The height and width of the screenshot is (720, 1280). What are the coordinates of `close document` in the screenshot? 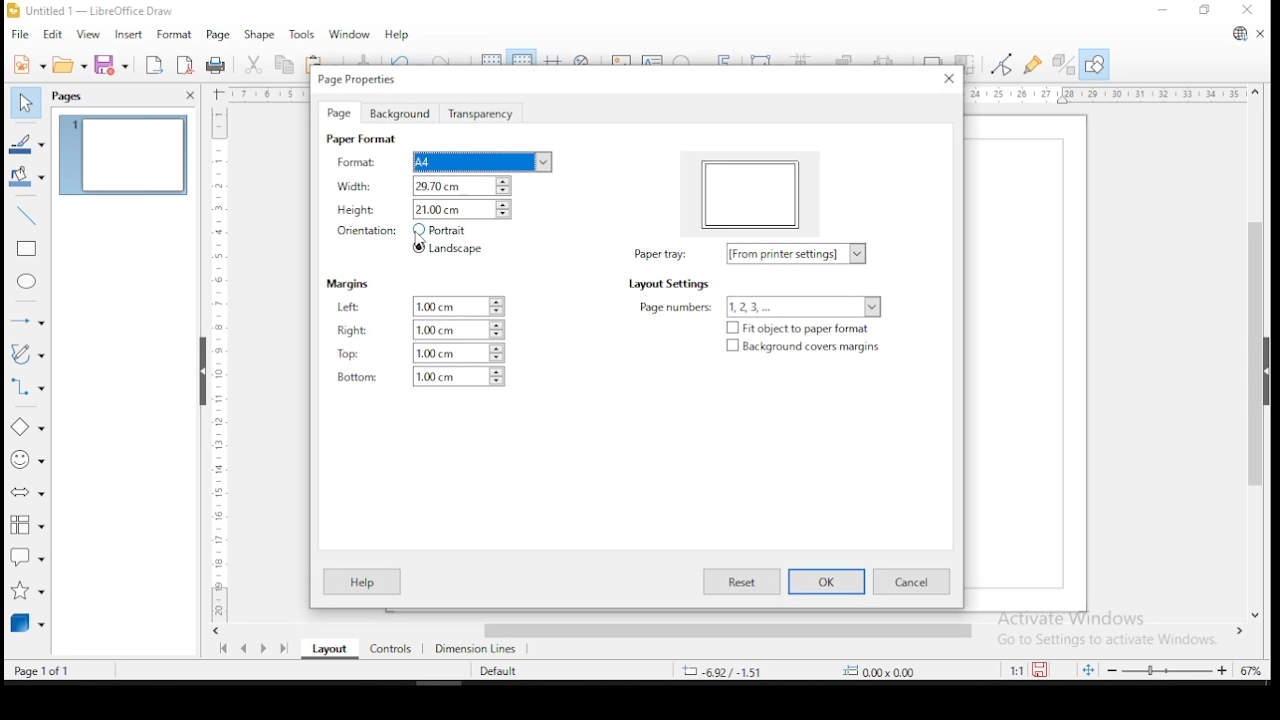 It's located at (1260, 34).